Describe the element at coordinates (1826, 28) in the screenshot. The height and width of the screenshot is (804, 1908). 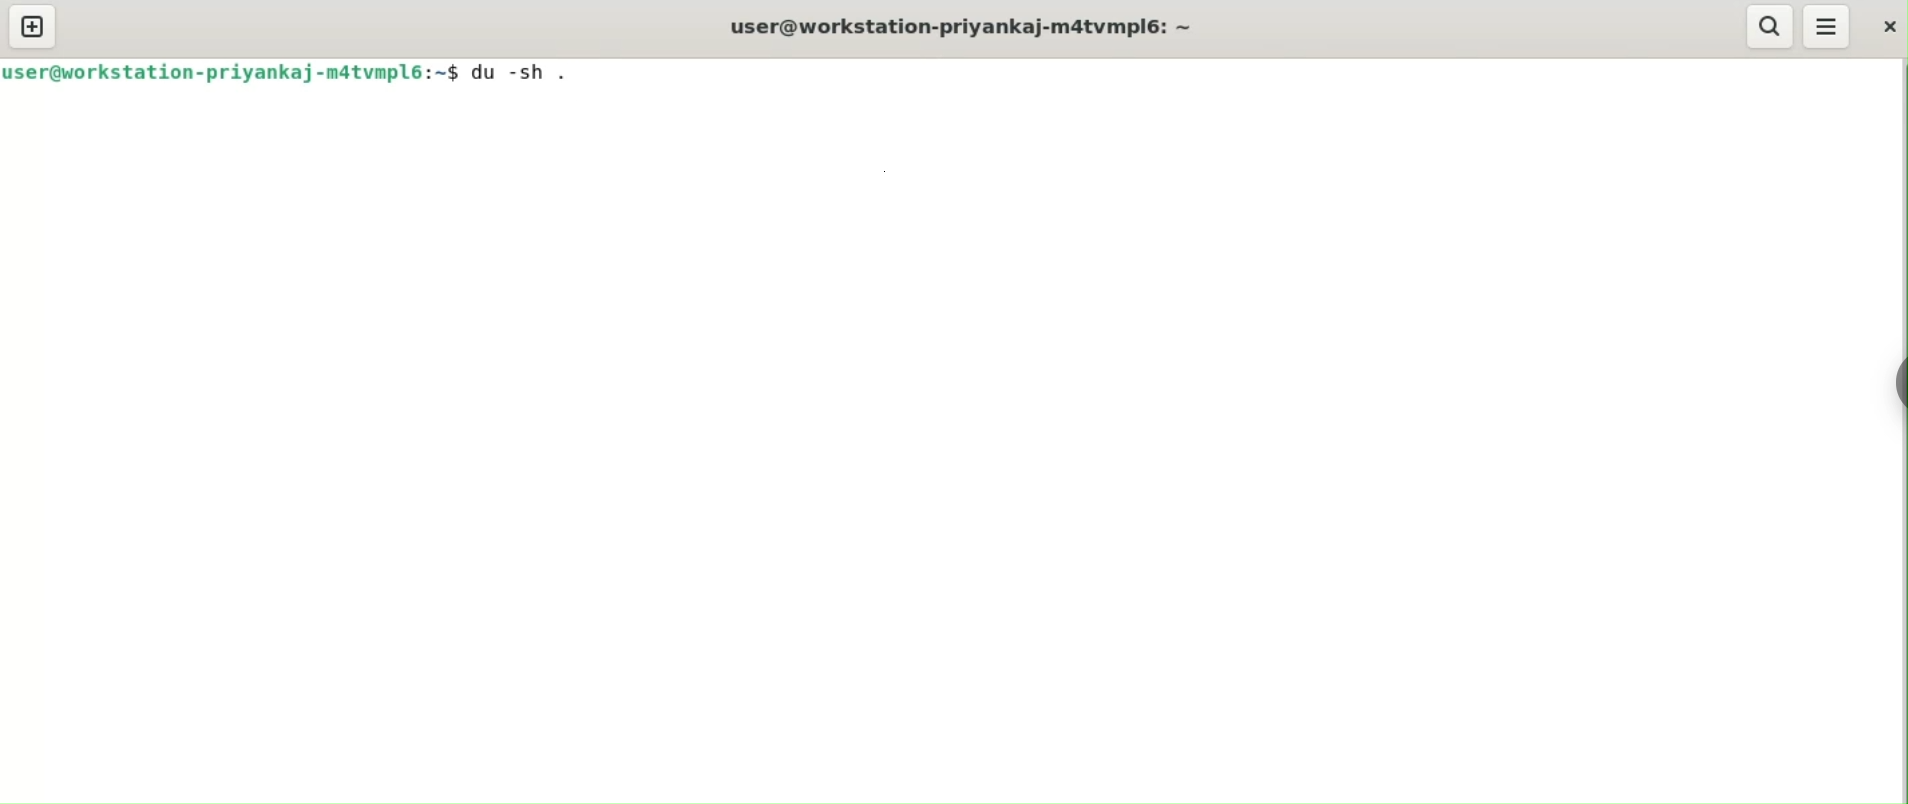
I see `menu` at that location.